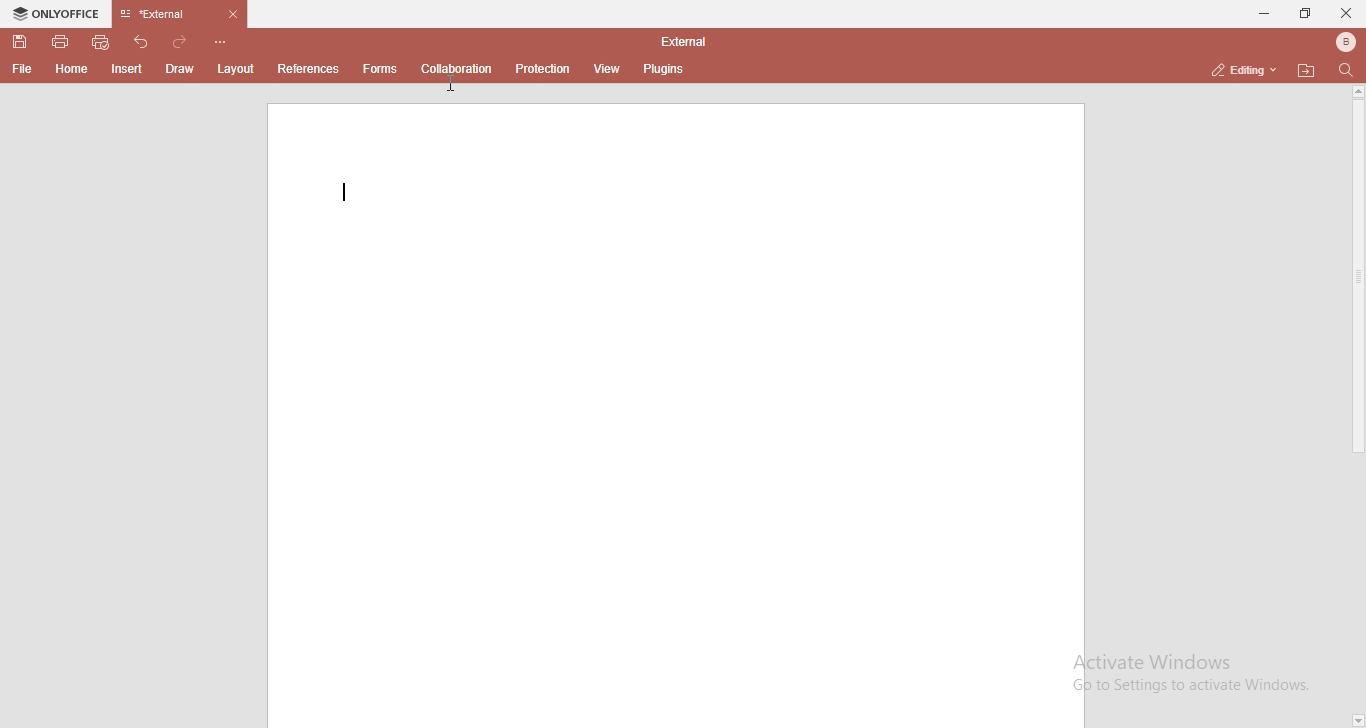 The image size is (1366, 728). Describe the element at coordinates (458, 68) in the screenshot. I see `collaboration` at that location.